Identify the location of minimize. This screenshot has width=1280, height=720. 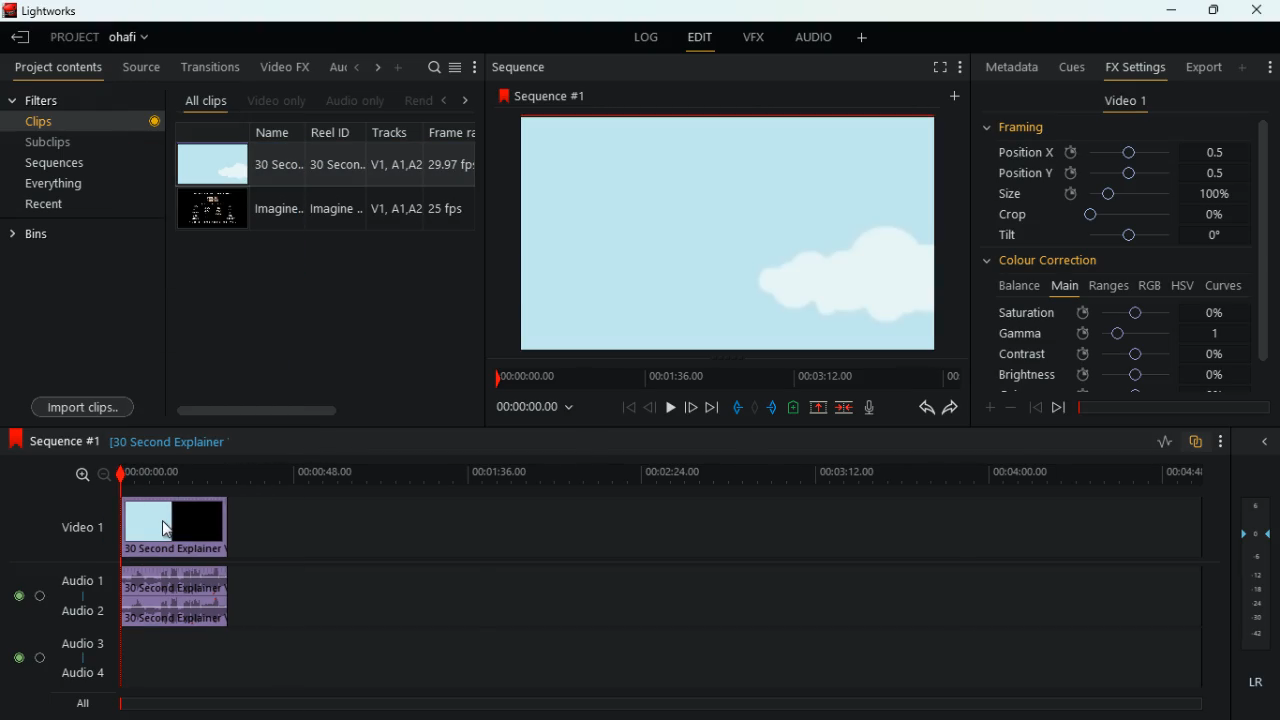
(1264, 440).